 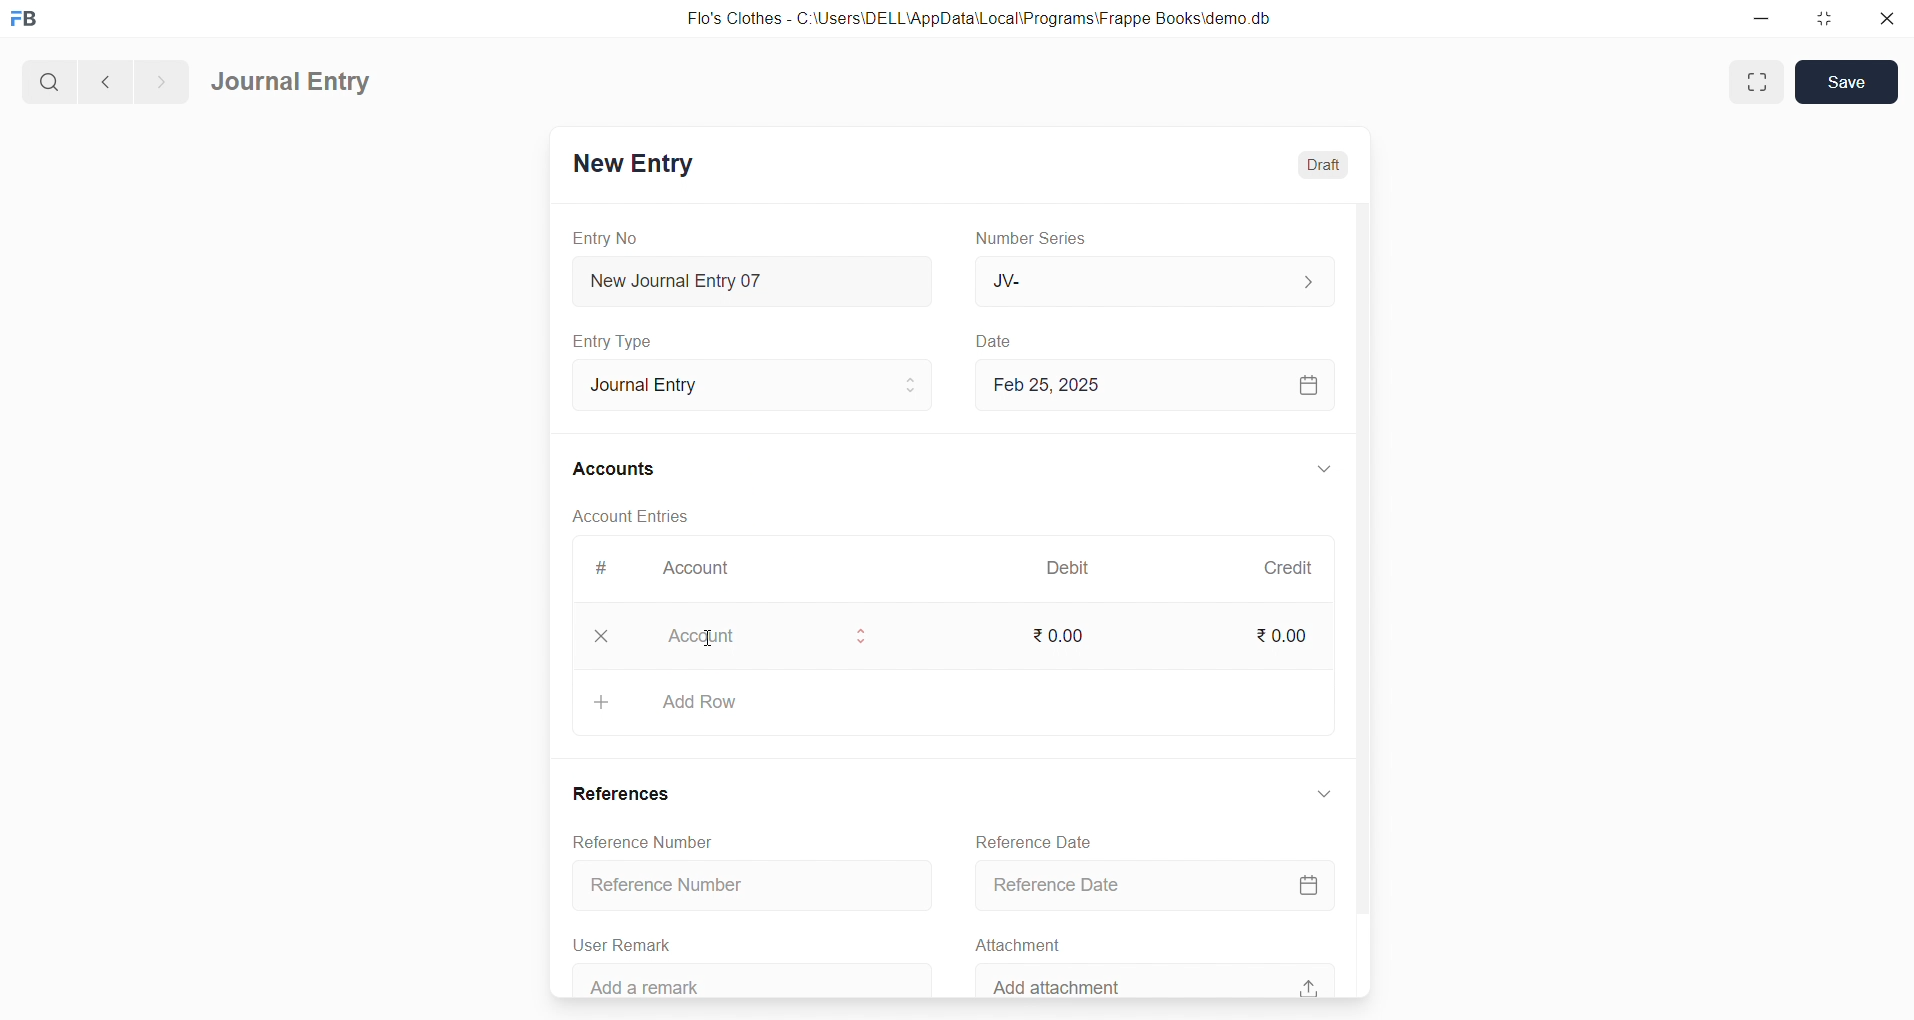 What do you see at coordinates (779, 635) in the screenshot?
I see `Account` at bounding box center [779, 635].